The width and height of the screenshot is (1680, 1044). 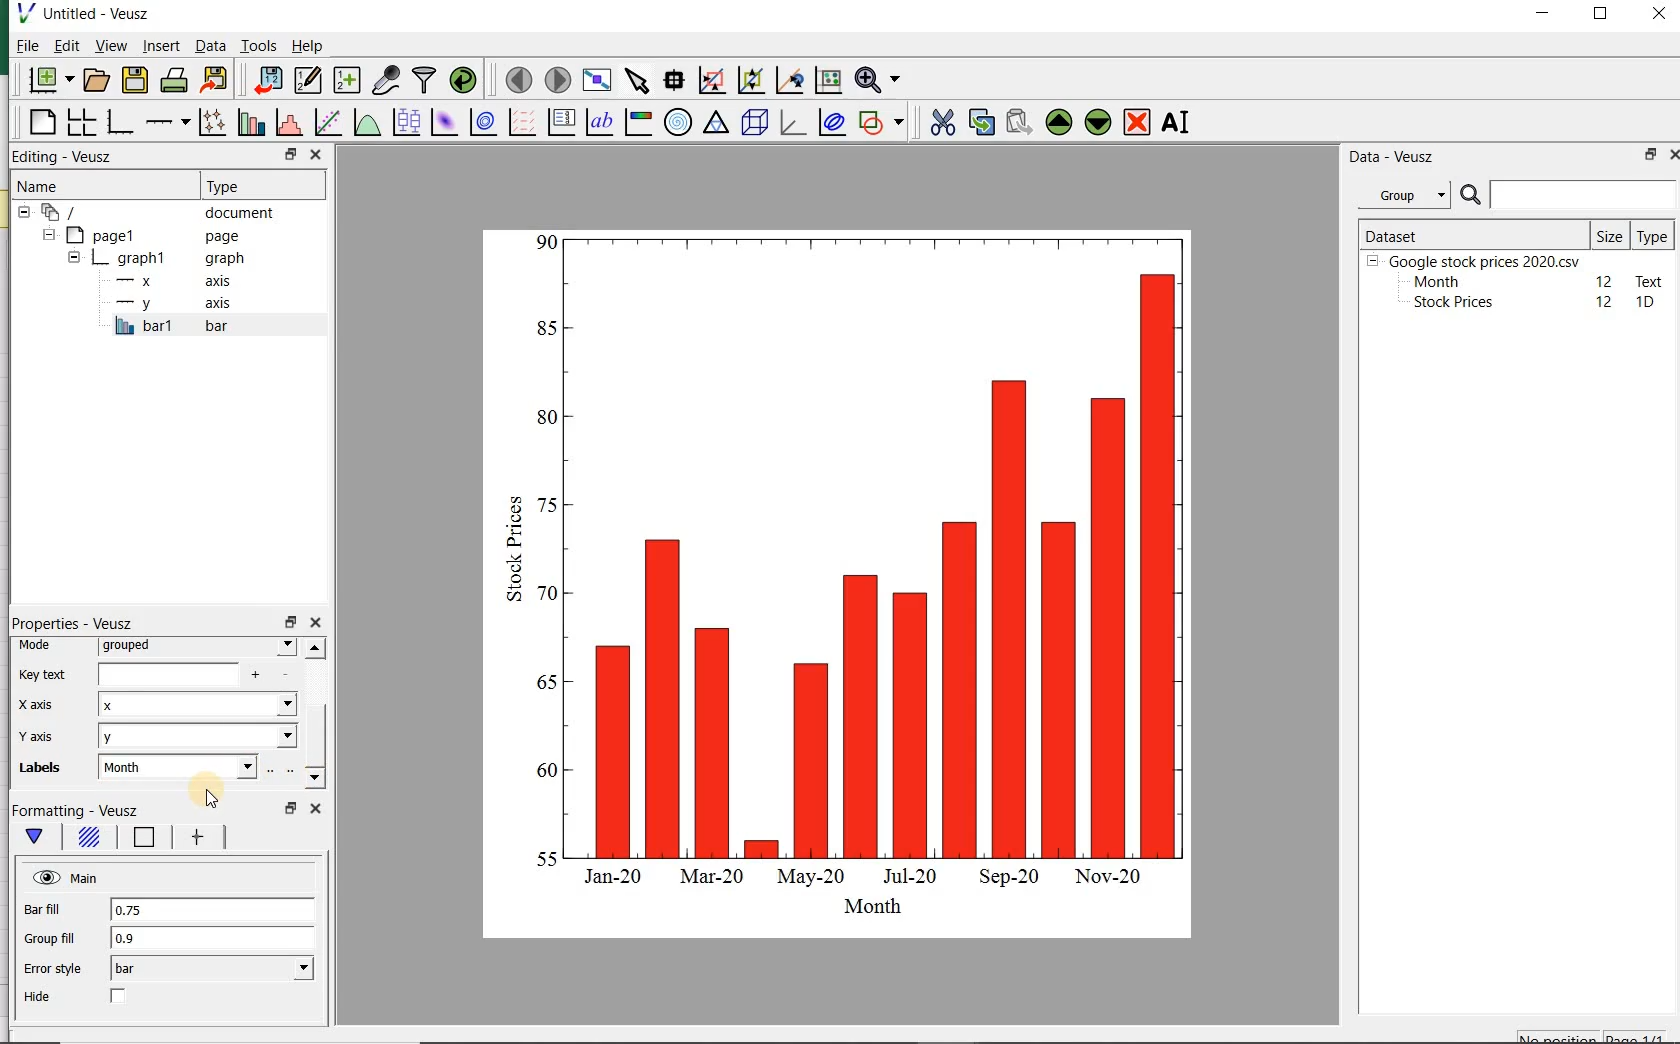 I want to click on scrollbar, so click(x=314, y=716).